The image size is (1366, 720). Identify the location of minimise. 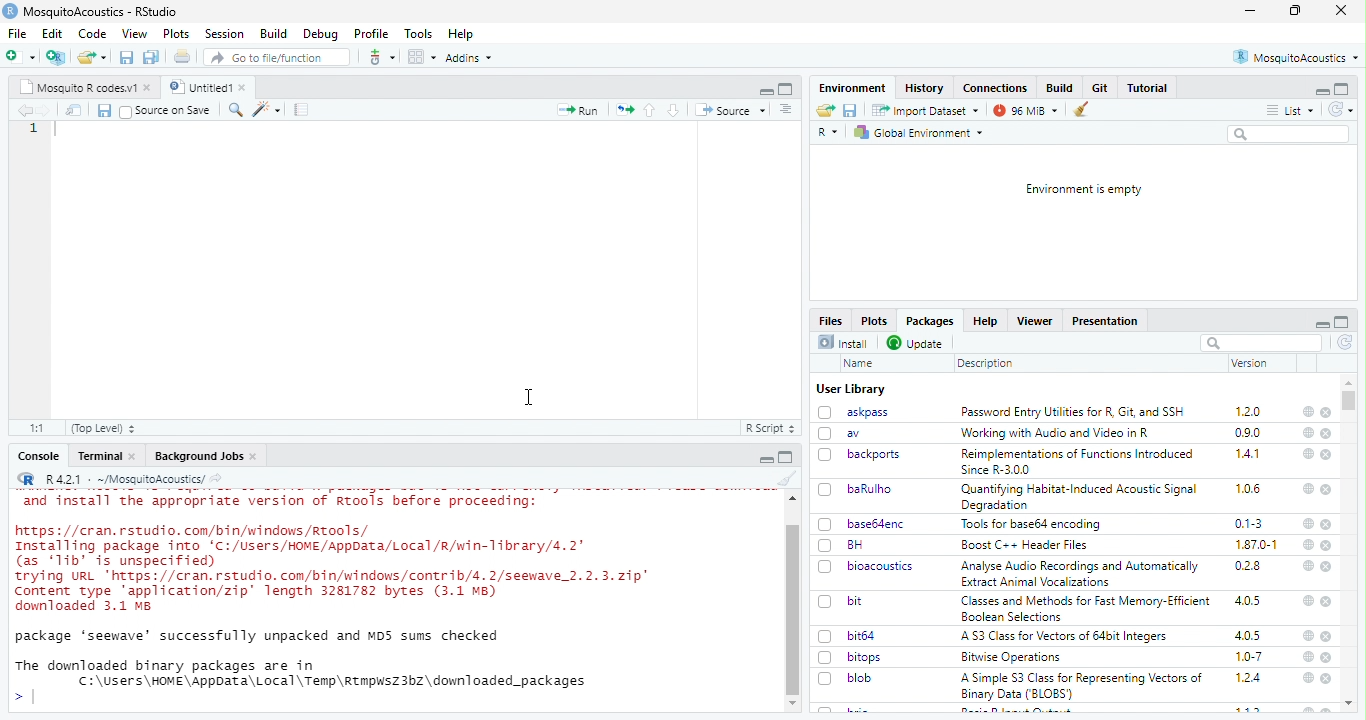
(1324, 325).